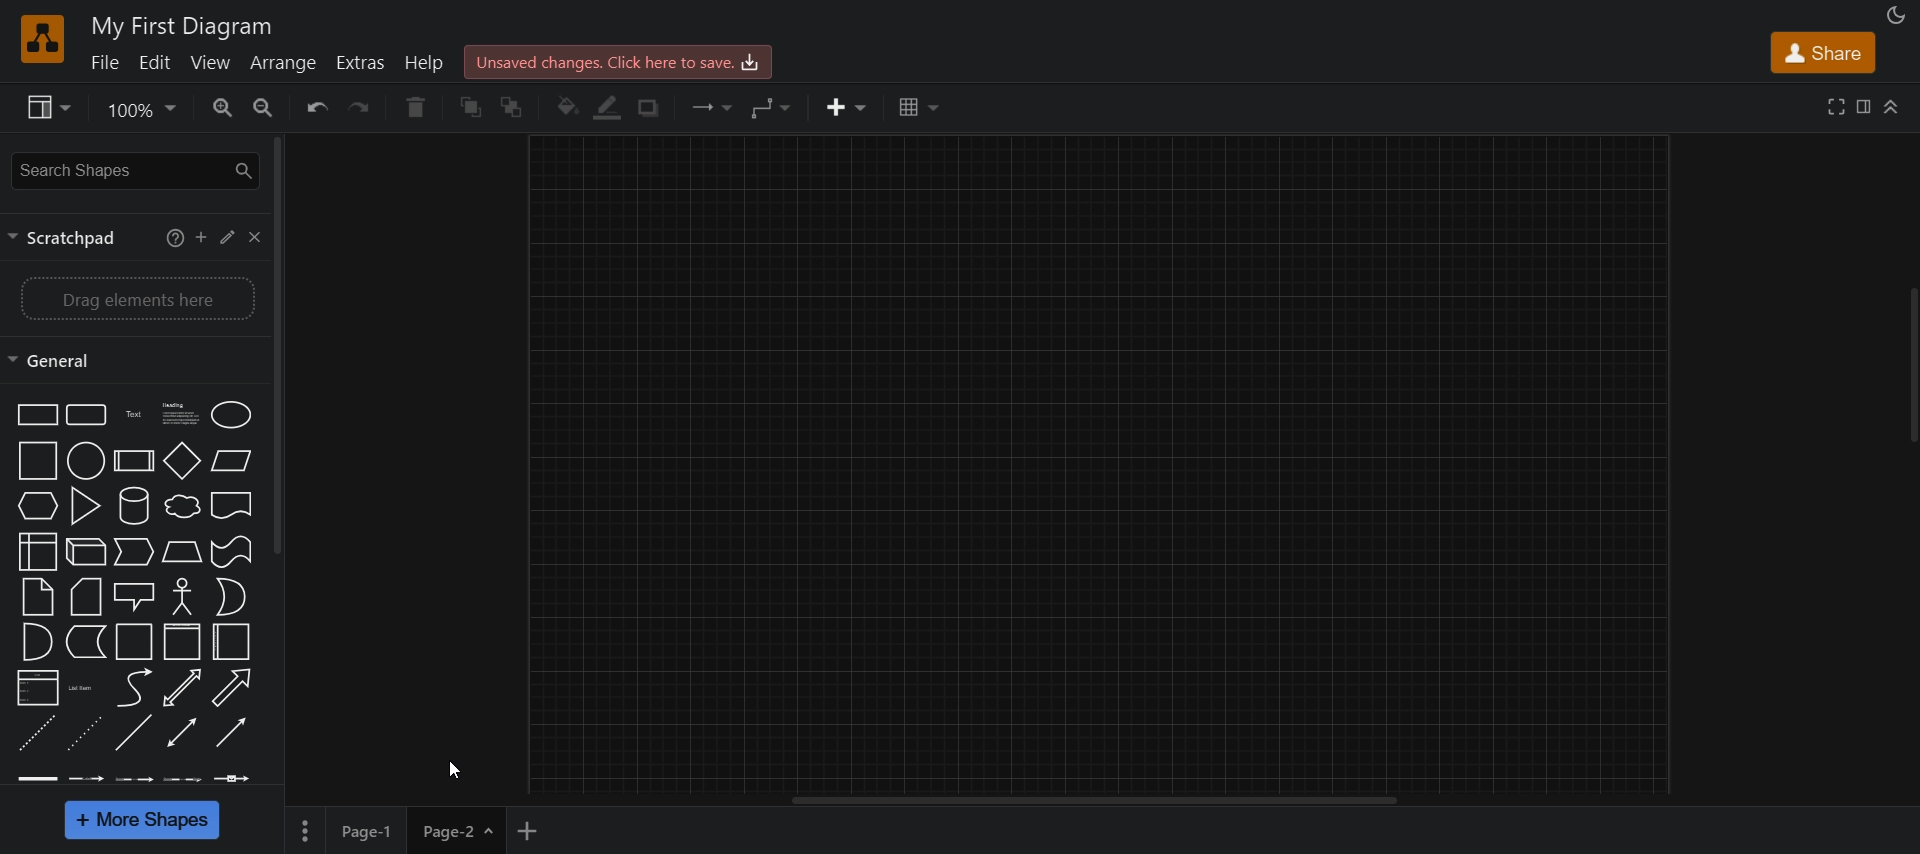 Image resolution: width=1920 pixels, height=854 pixels. Describe the element at coordinates (1860, 107) in the screenshot. I see `format` at that location.